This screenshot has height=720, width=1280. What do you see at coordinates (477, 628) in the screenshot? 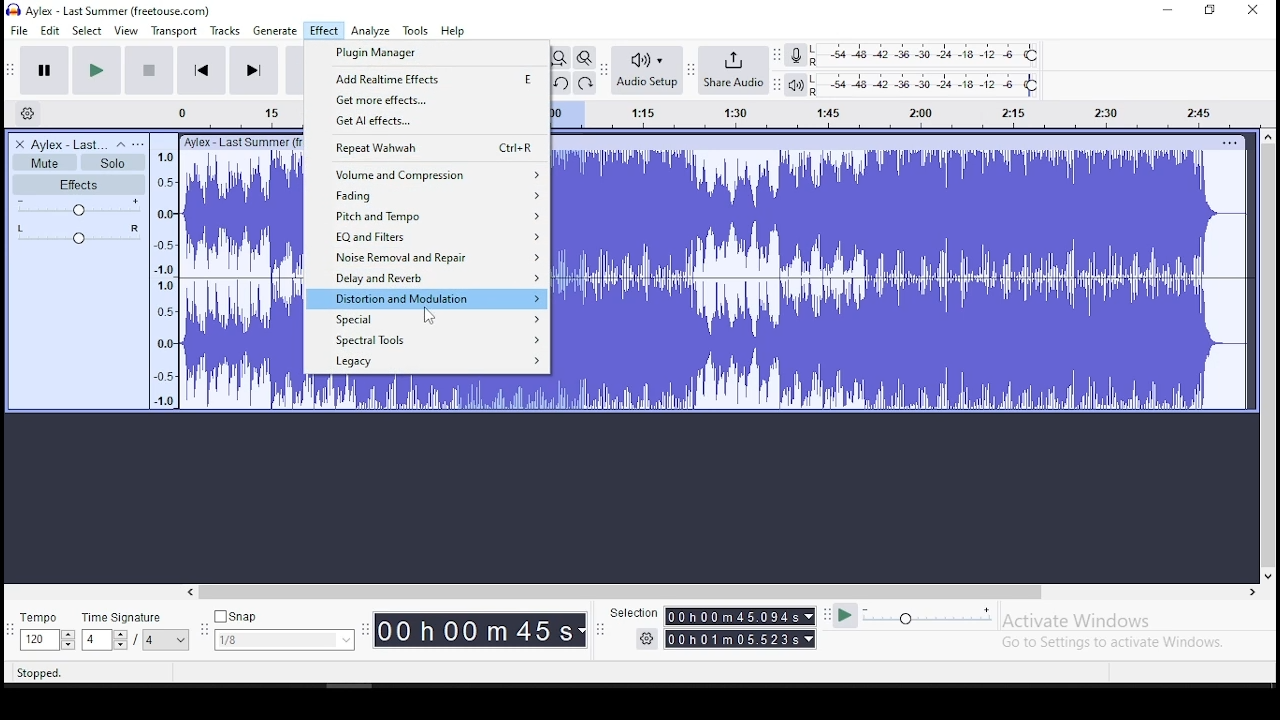
I see `00h 00m 00 s` at bounding box center [477, 628].